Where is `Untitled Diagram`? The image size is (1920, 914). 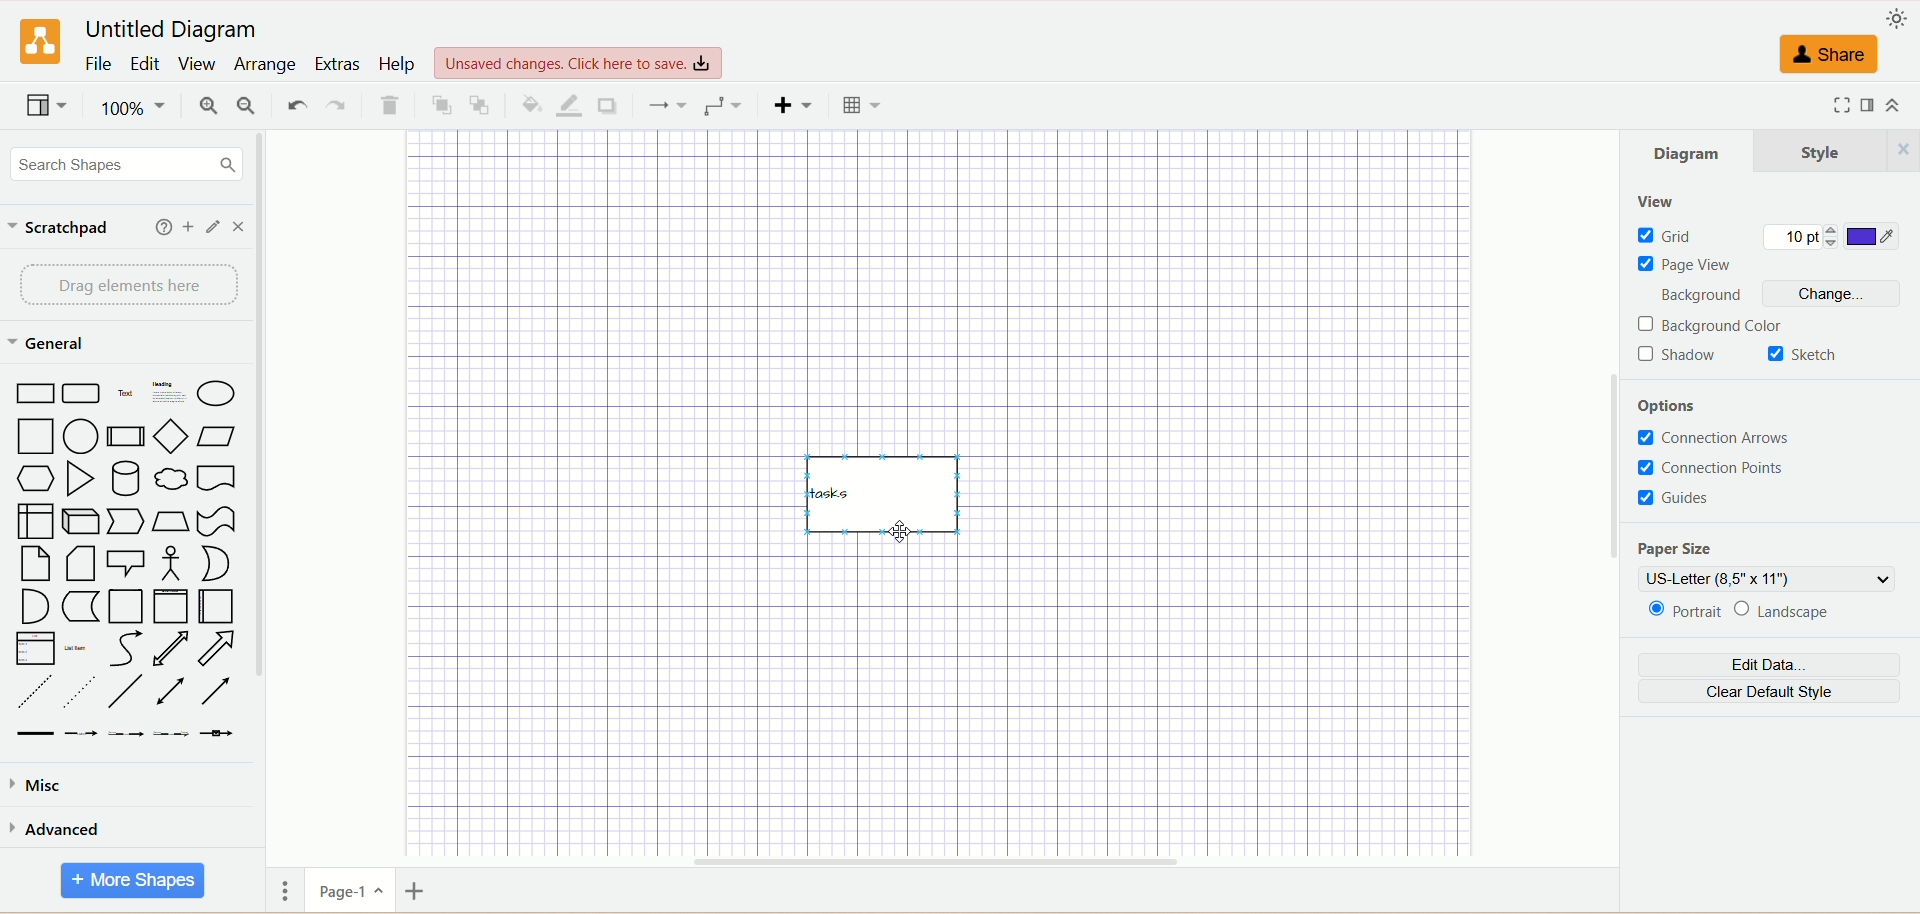 Untitled Diagram is located at coordinates (173, 32).